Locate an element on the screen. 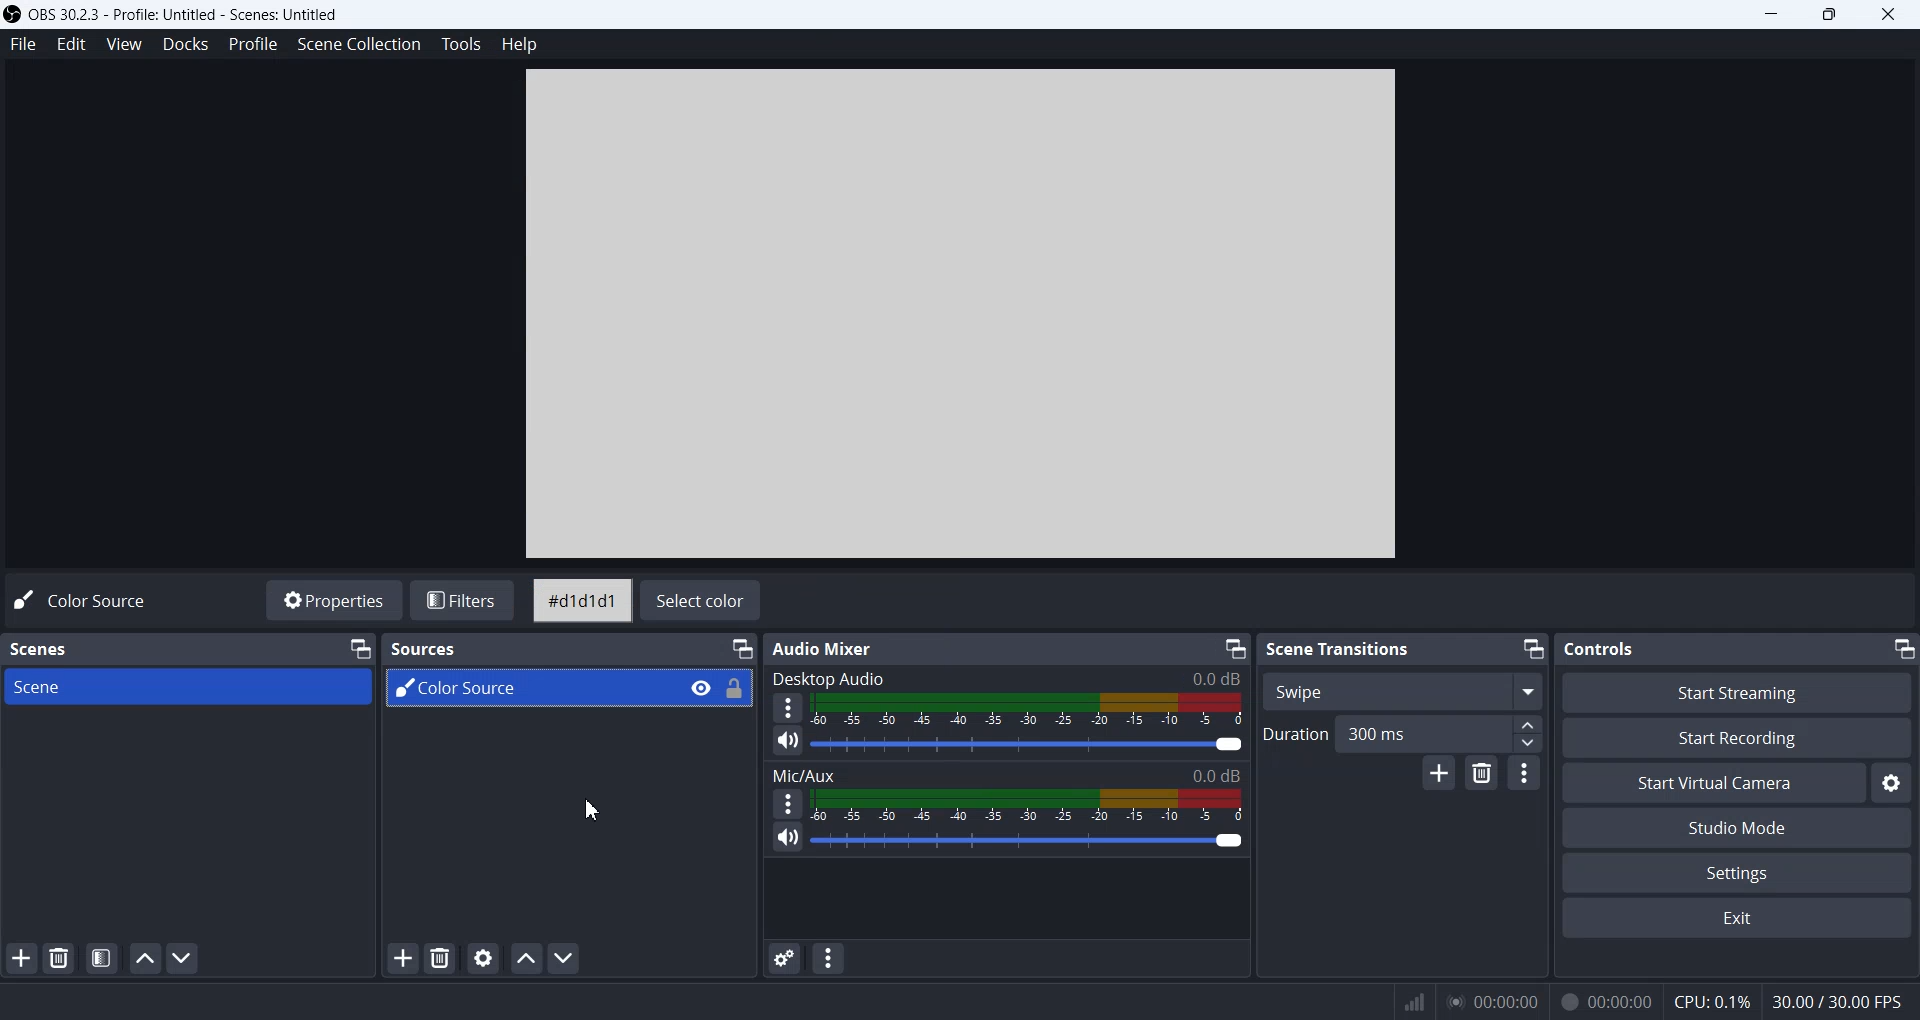 The image size is (1920, 1020). 300 ms is located at coordinates (1440, 733).